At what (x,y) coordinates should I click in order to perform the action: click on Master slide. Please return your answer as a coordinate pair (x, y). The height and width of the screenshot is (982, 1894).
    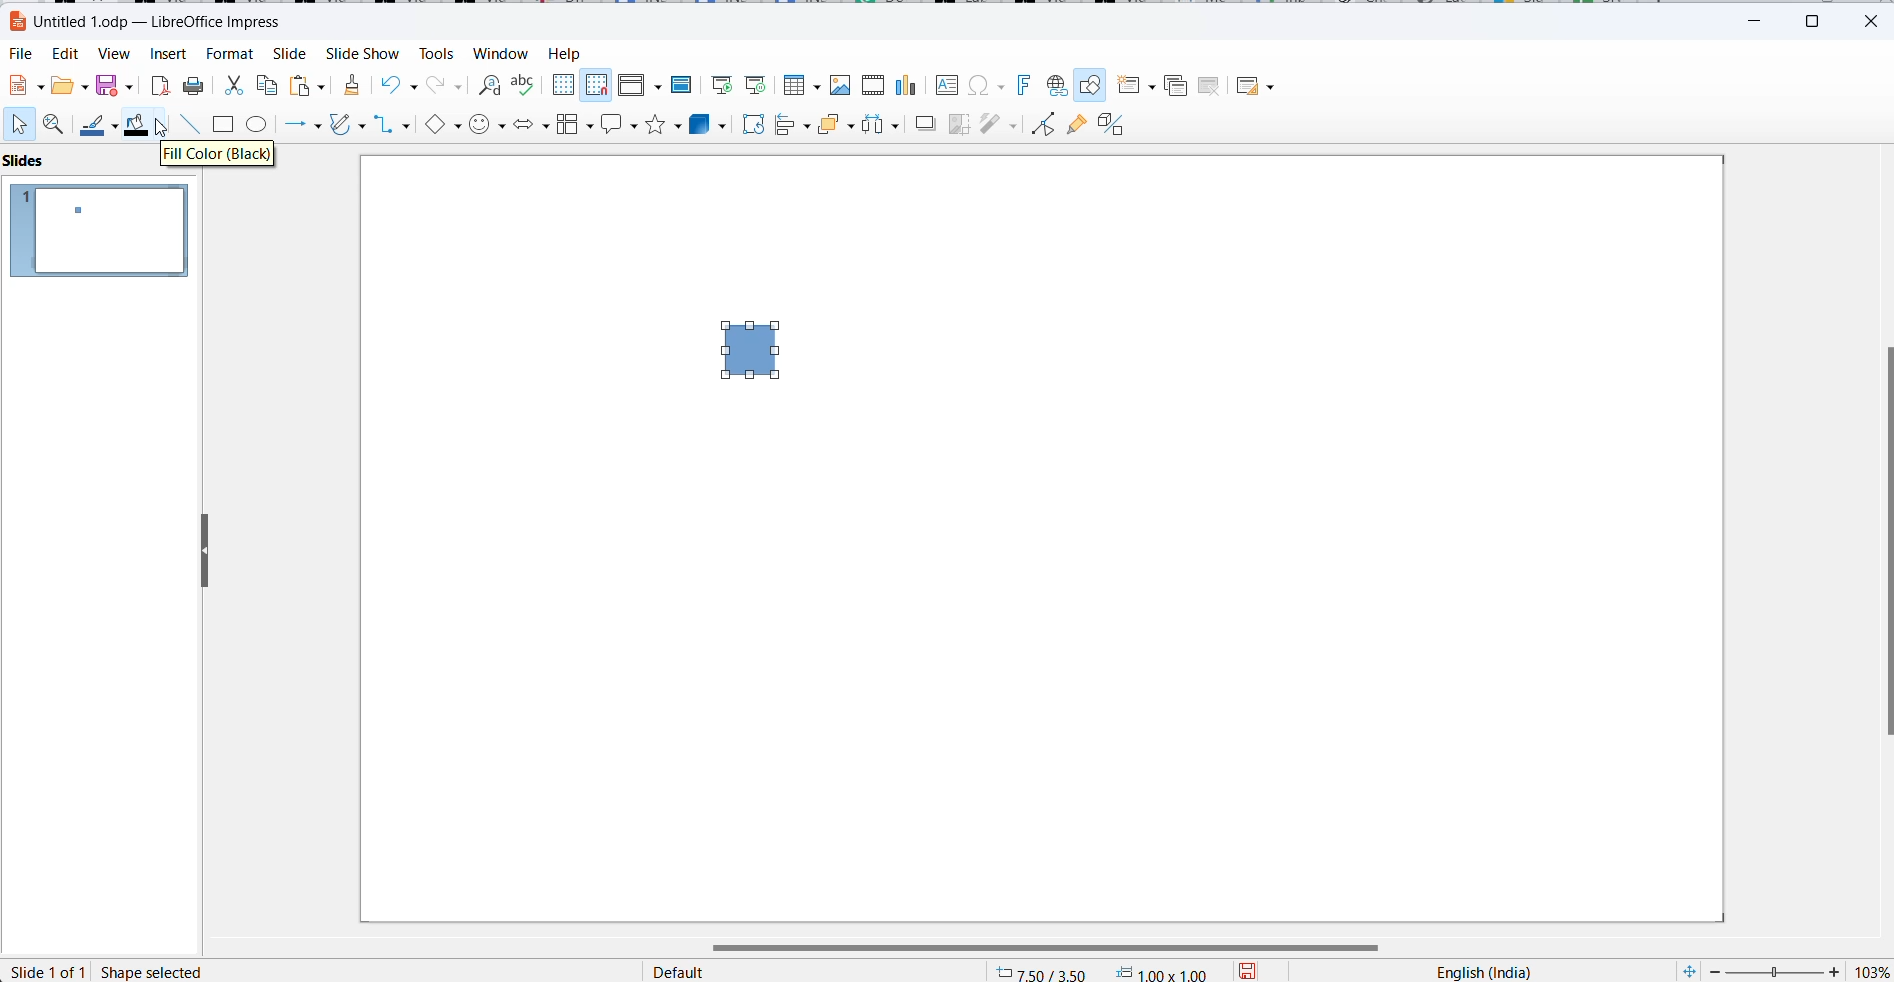
    Looking at the image, I should click on (686, 84).